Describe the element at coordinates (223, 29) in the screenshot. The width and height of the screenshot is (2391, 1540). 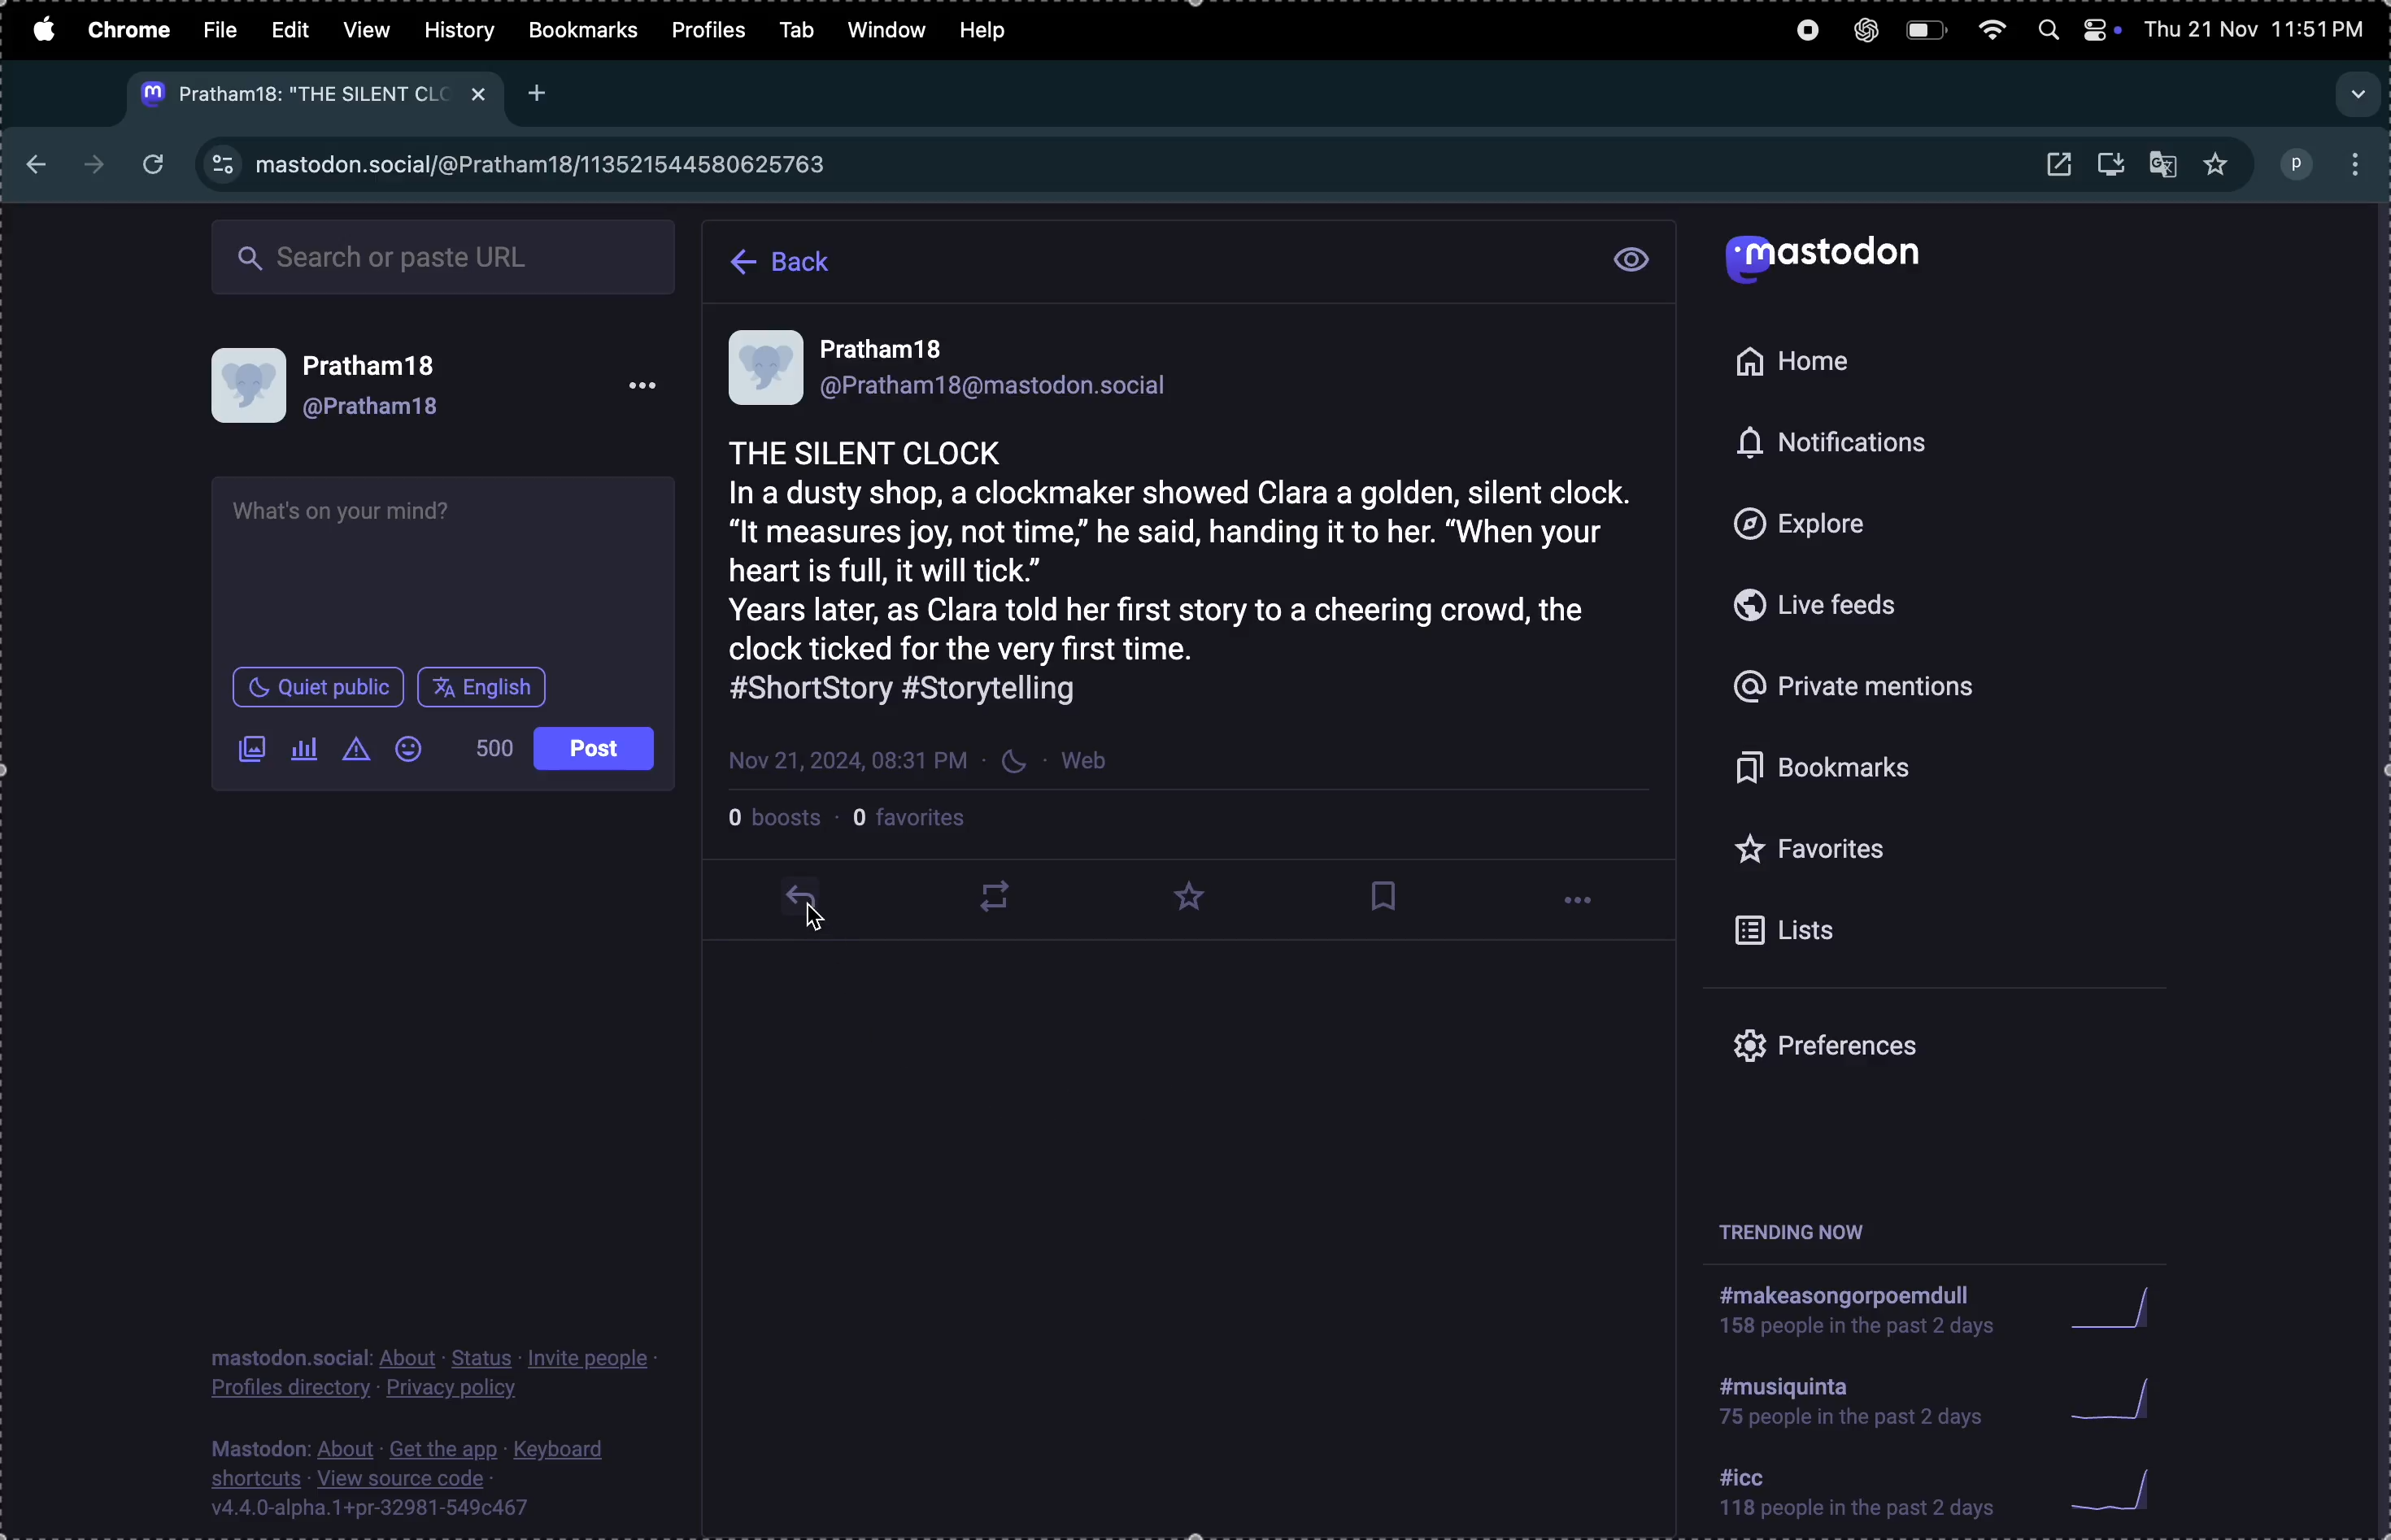
I see `file` at that location.